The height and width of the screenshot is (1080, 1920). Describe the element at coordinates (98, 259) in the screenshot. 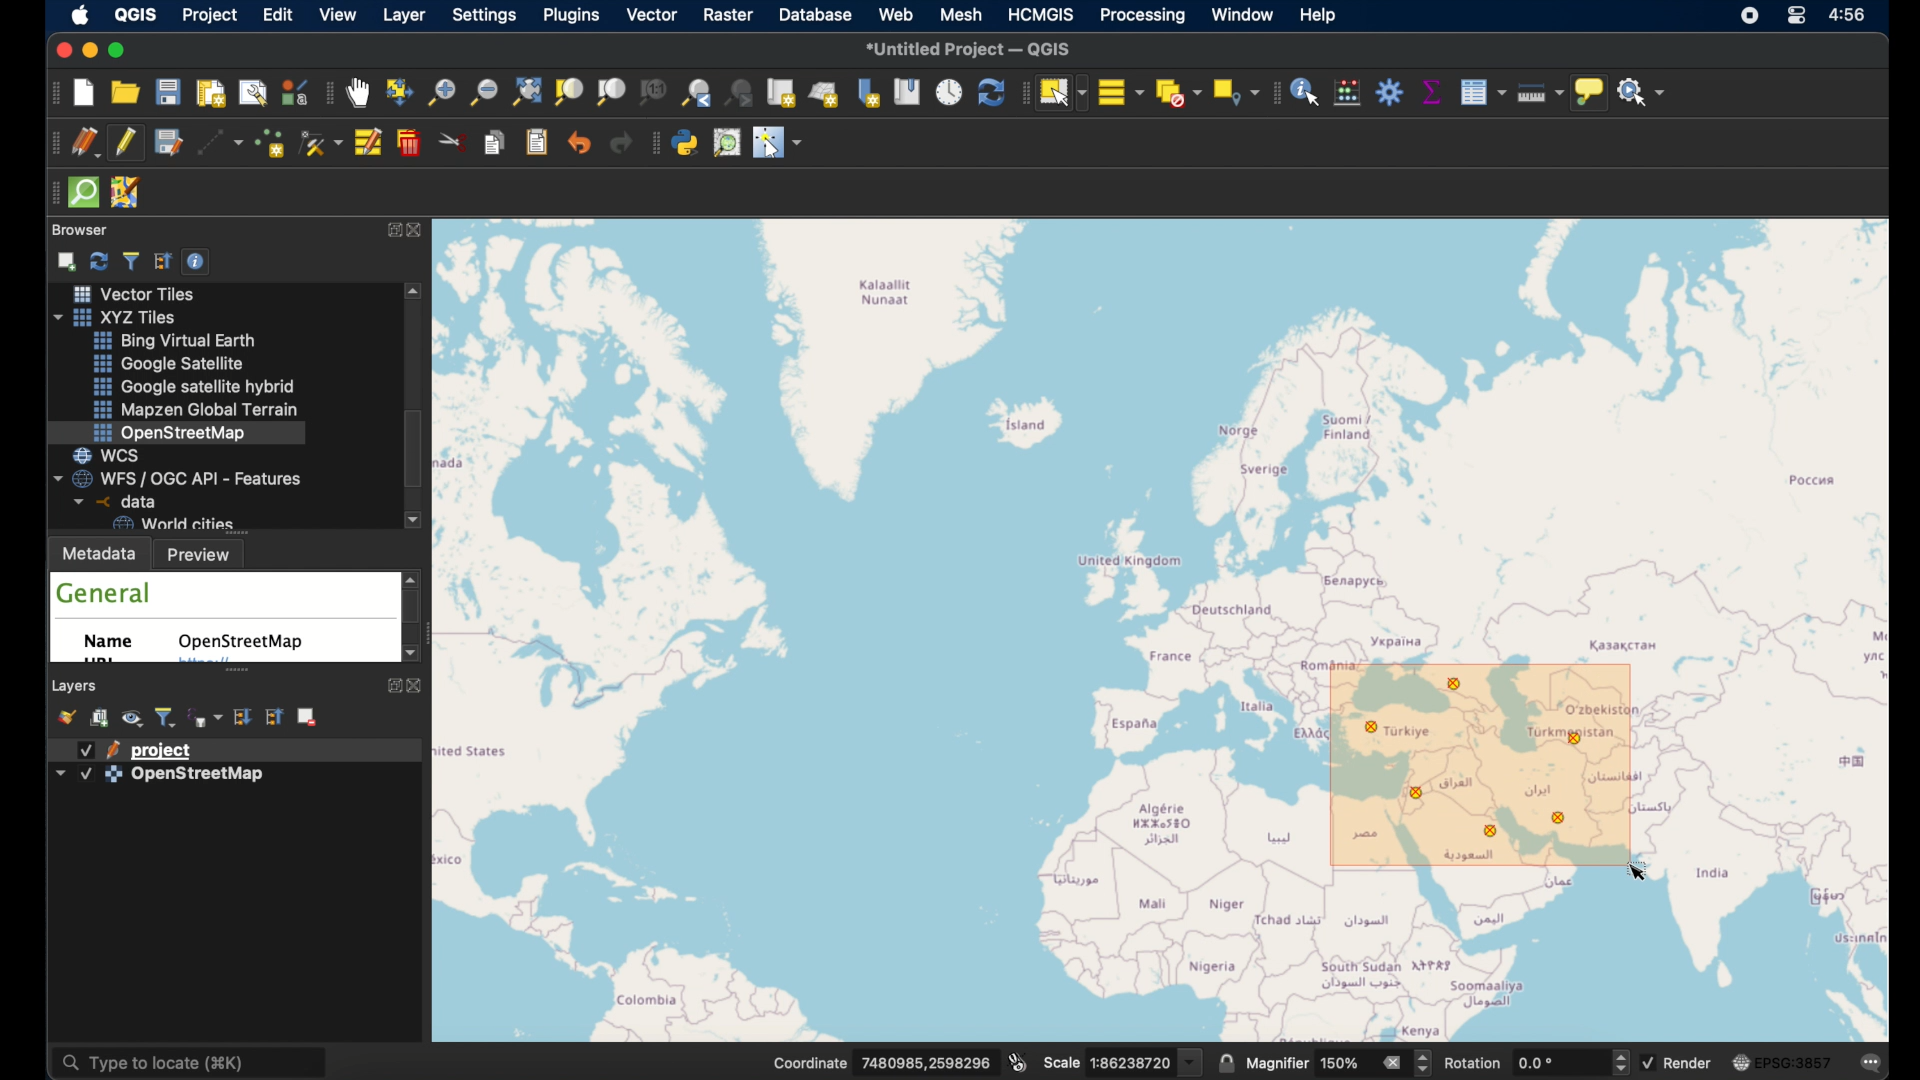

I see `refresh` at that location.